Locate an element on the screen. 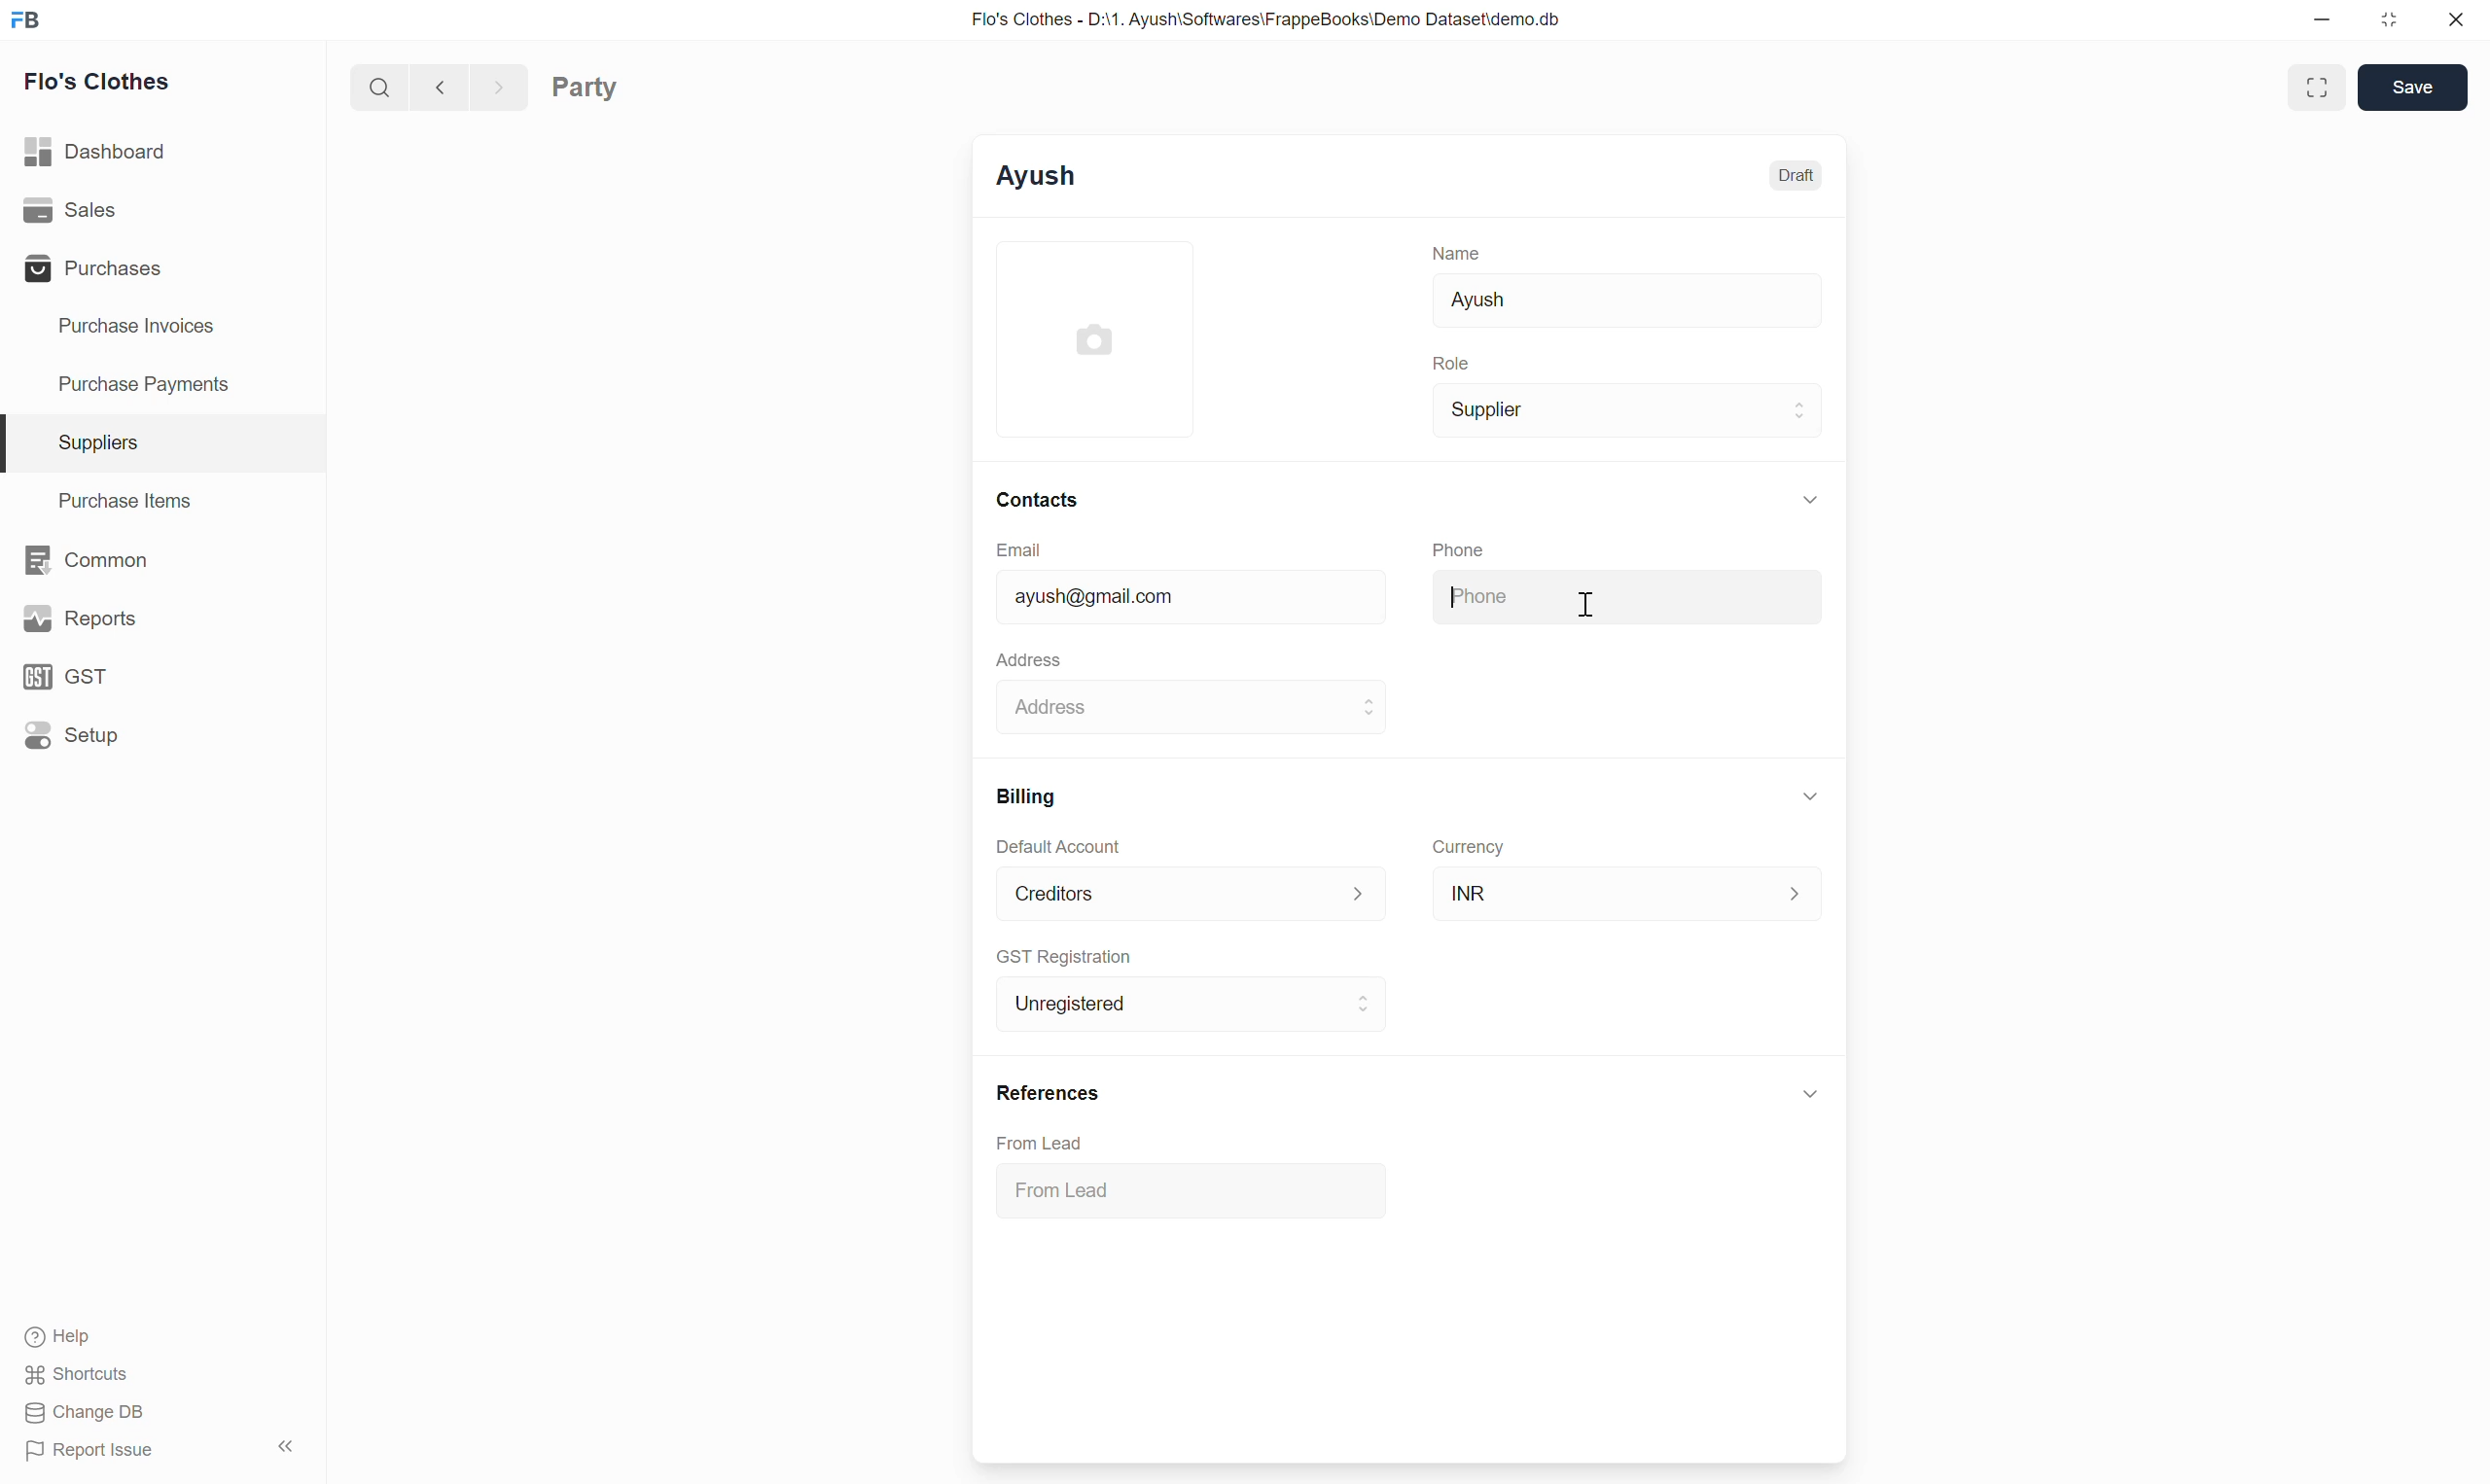 The width and height of the screenshot is (2490, 1484). Change dimension is located at coordinates (2389, 20).